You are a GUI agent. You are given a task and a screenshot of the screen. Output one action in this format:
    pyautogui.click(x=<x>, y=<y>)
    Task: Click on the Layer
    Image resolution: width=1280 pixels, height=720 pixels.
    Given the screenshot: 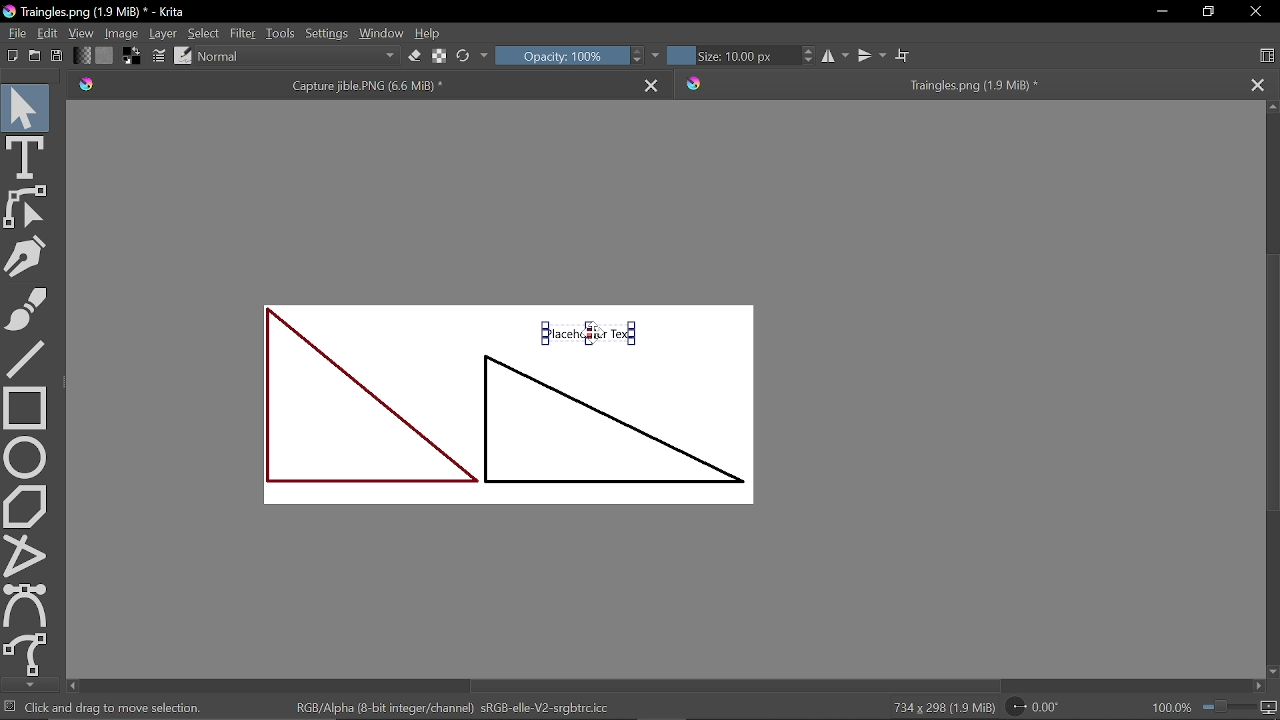 What is the action you would take?
    pyautogui.click(x=163, y=33)
    